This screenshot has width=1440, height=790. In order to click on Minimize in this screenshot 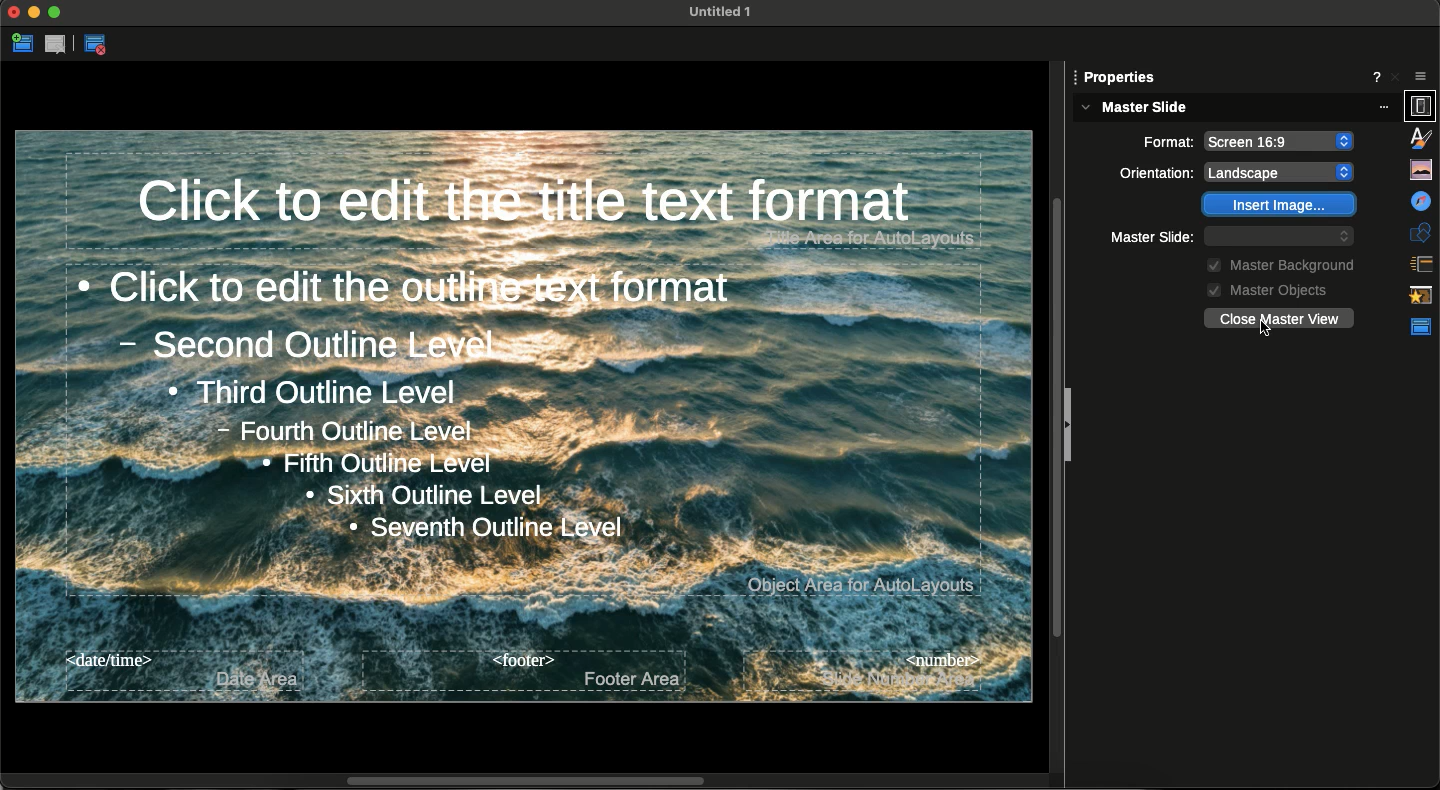, I will do `click(35, 14)`.